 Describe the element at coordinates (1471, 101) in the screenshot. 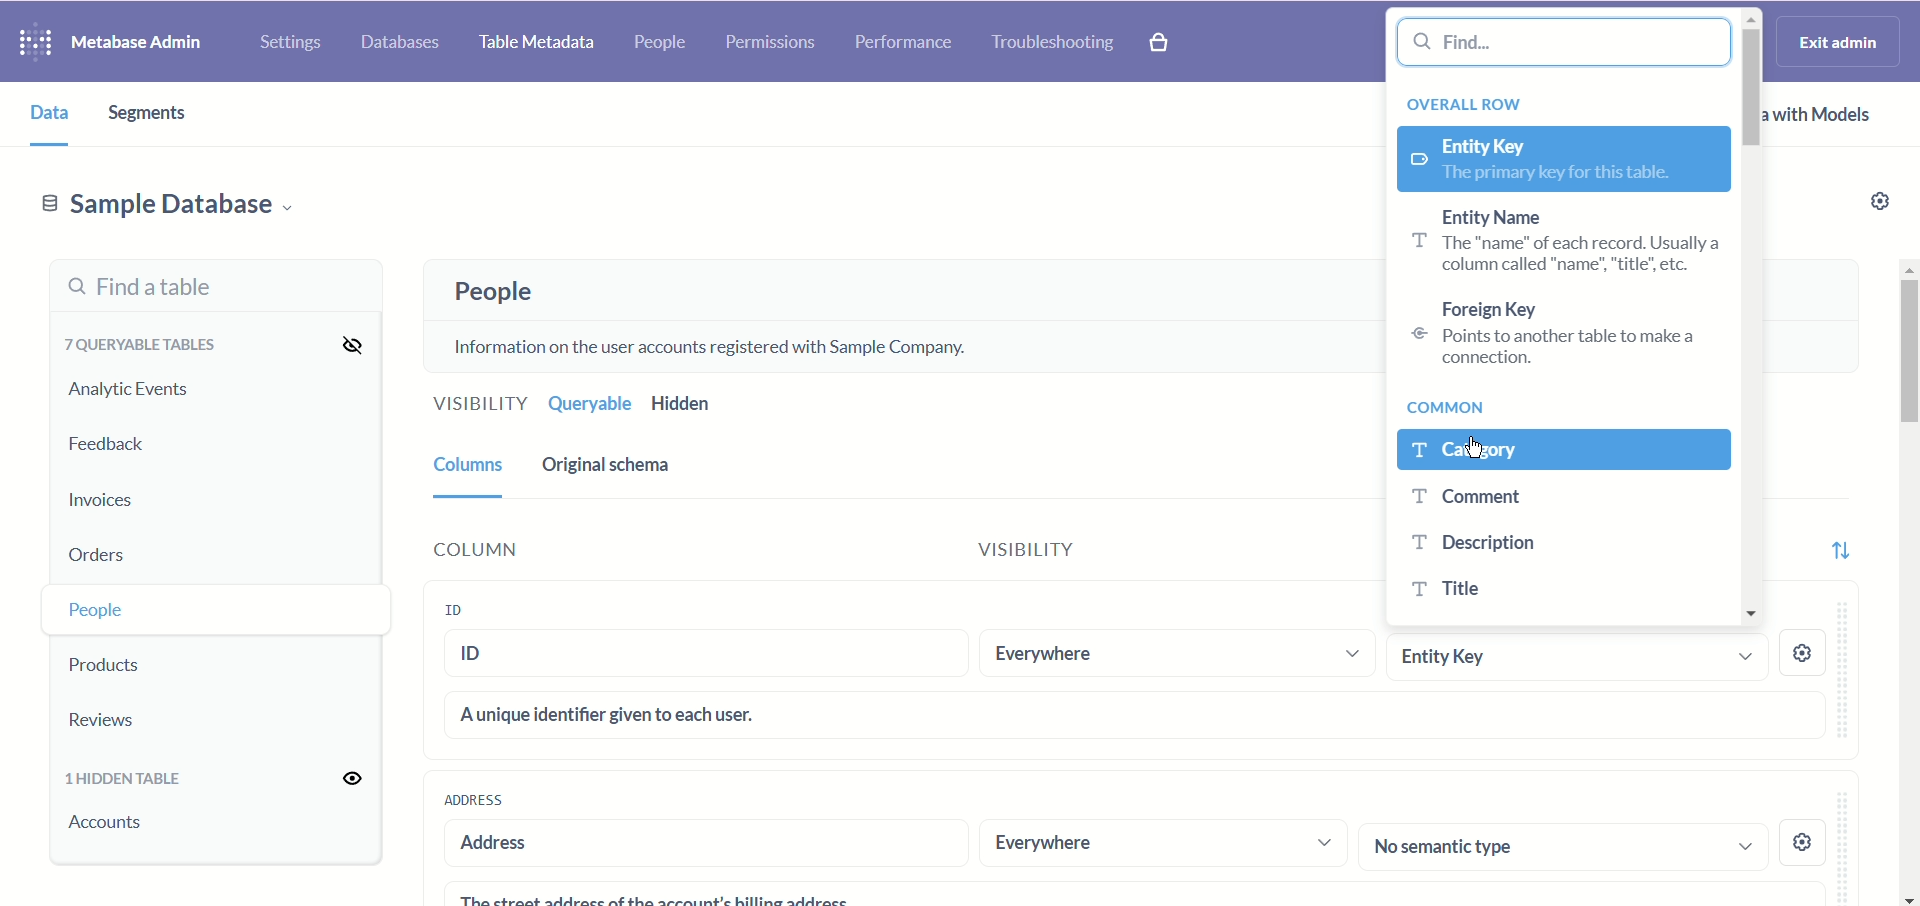

I see `overall row` at that location.